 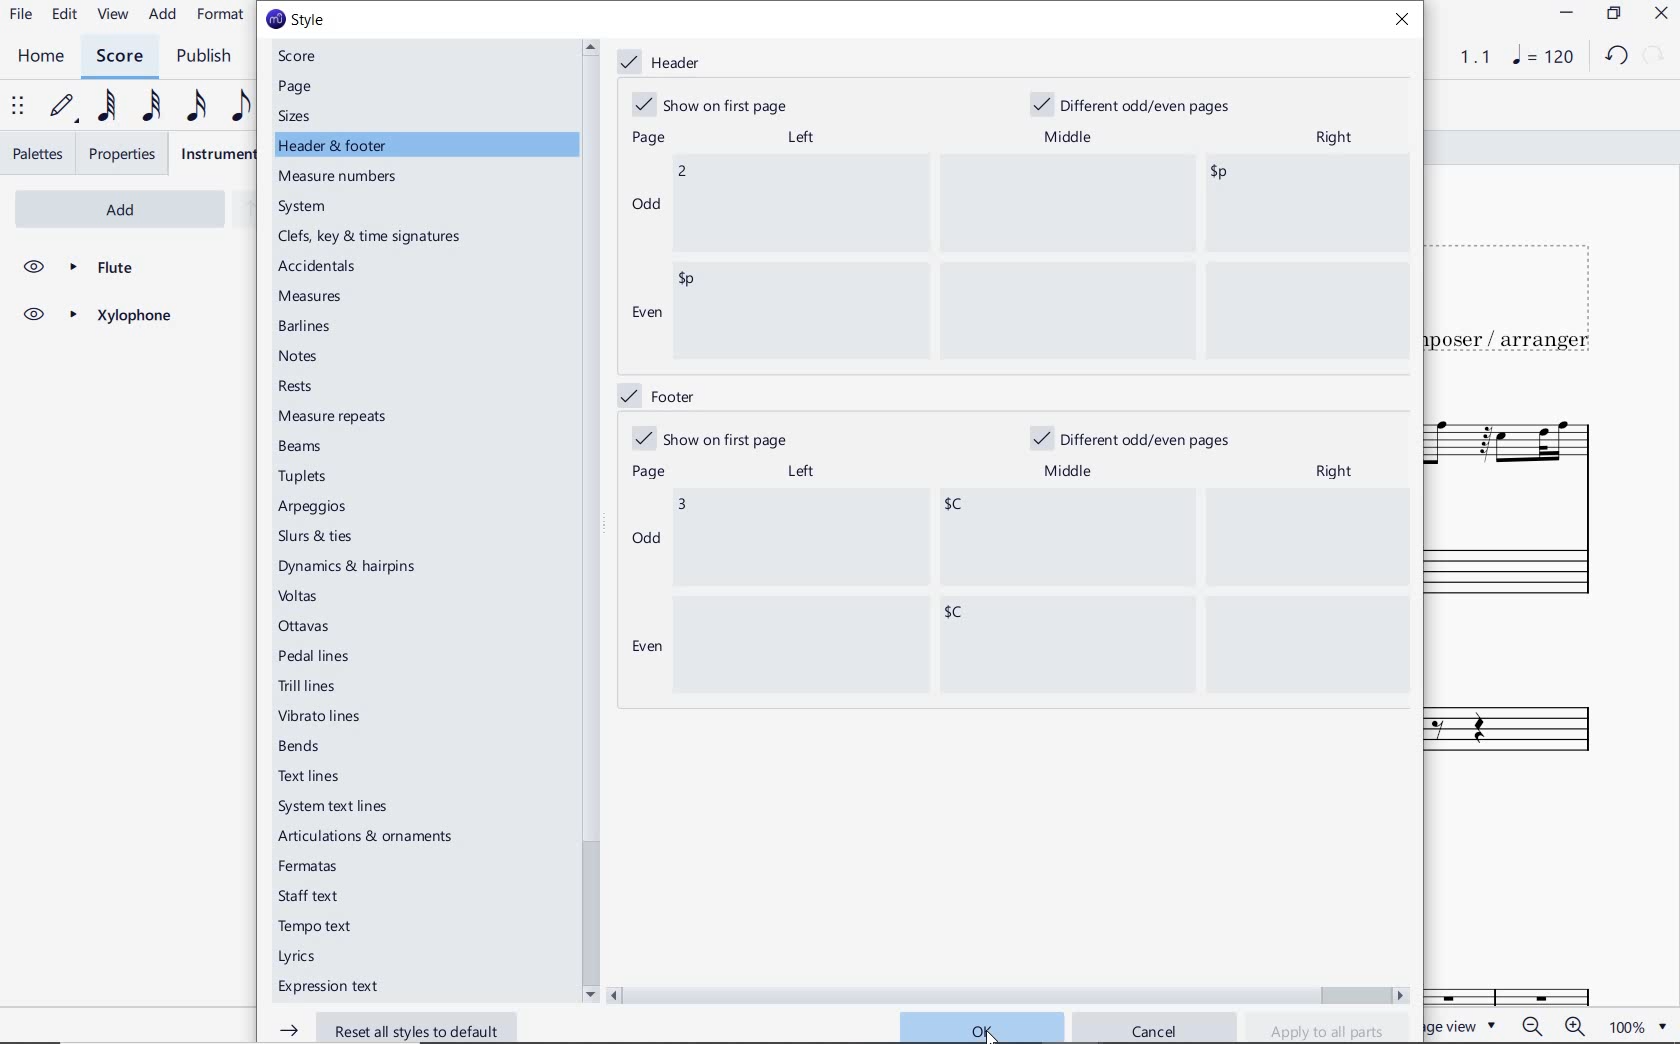 I want to click on ottavas, so click(x=306, y=626).